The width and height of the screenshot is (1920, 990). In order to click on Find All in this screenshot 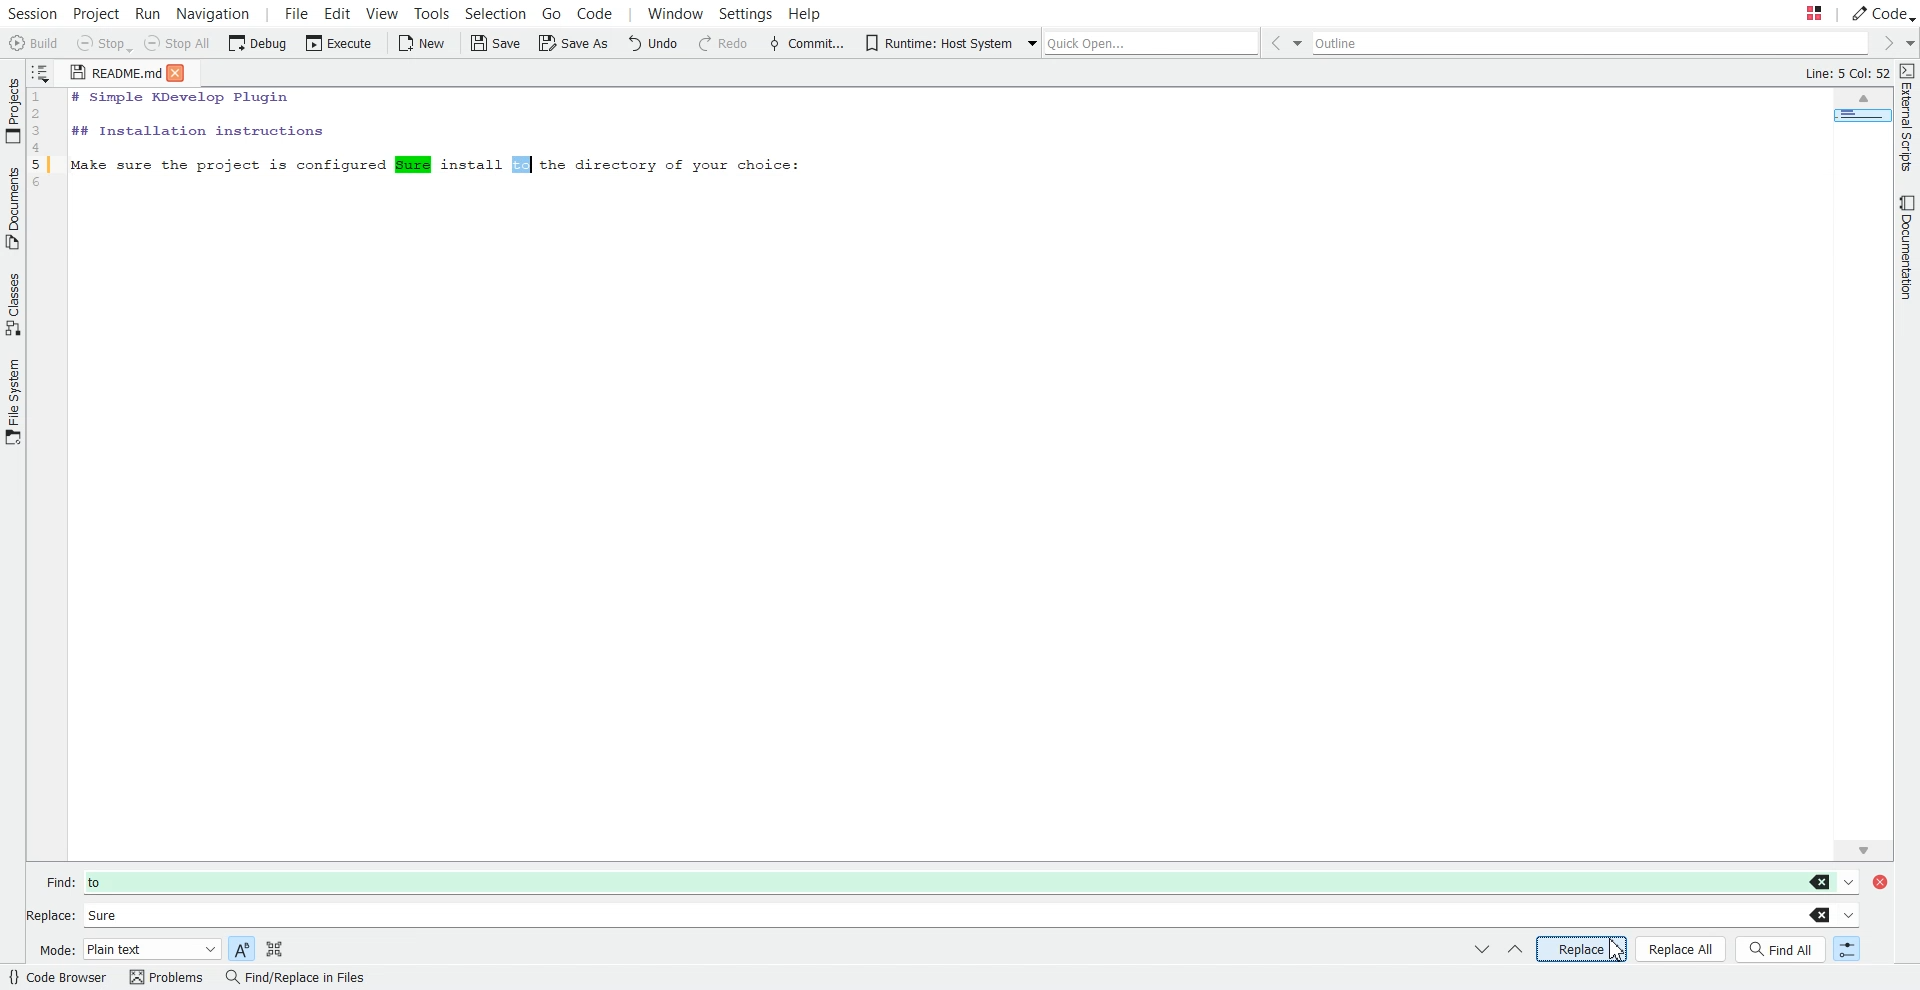, I will do `click(1782, 949)`.